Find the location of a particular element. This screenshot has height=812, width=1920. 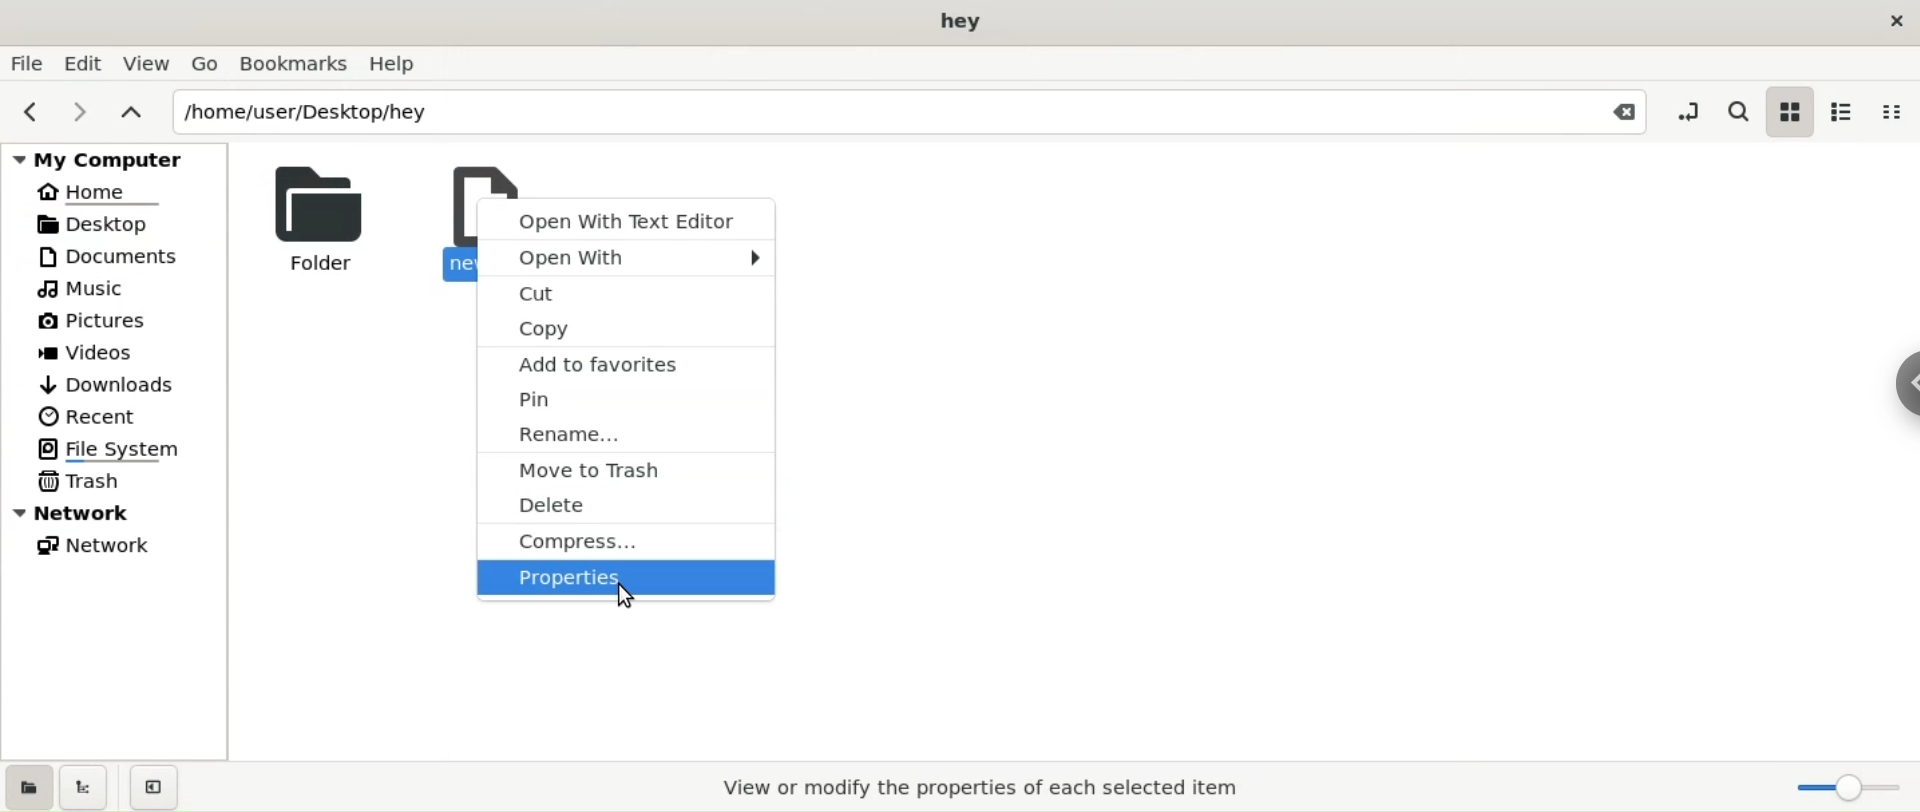

open with is located at coordinates (629, 255).